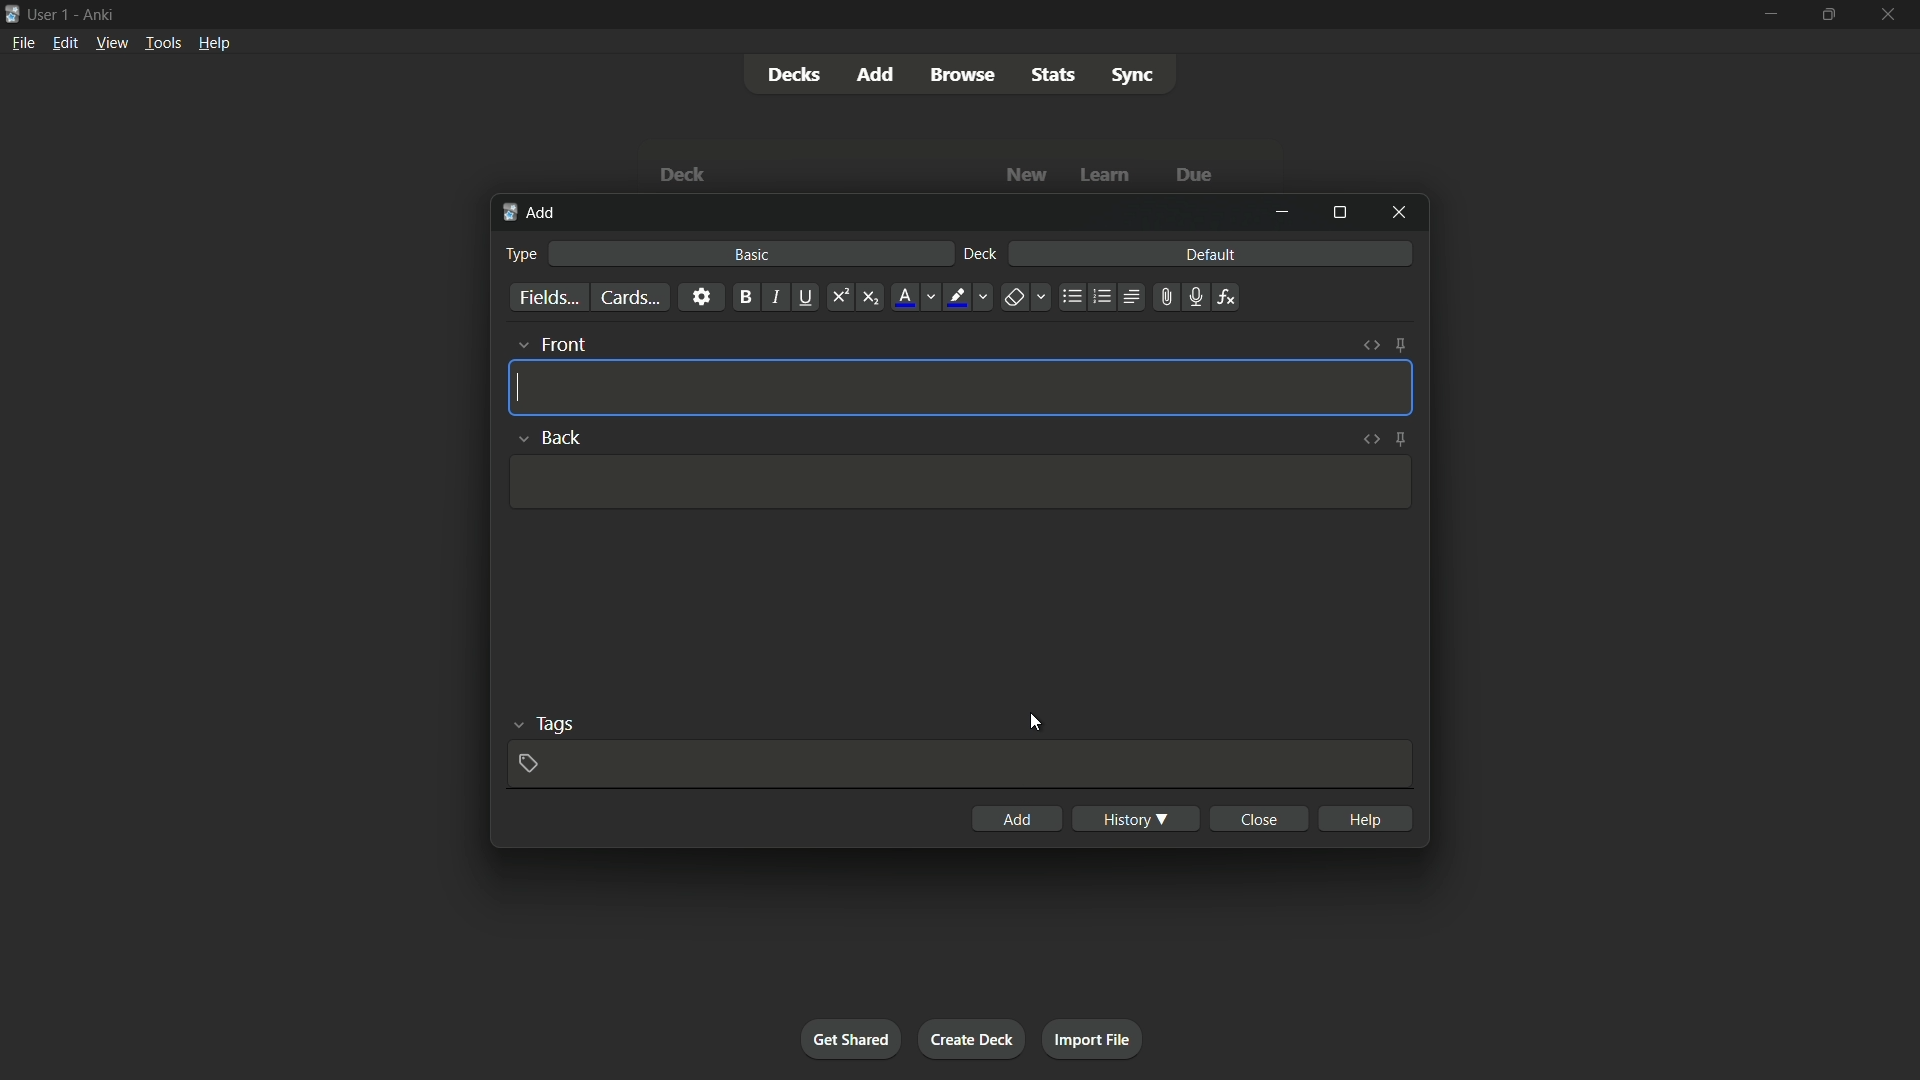  I want to click on deck, so click(980, 253).